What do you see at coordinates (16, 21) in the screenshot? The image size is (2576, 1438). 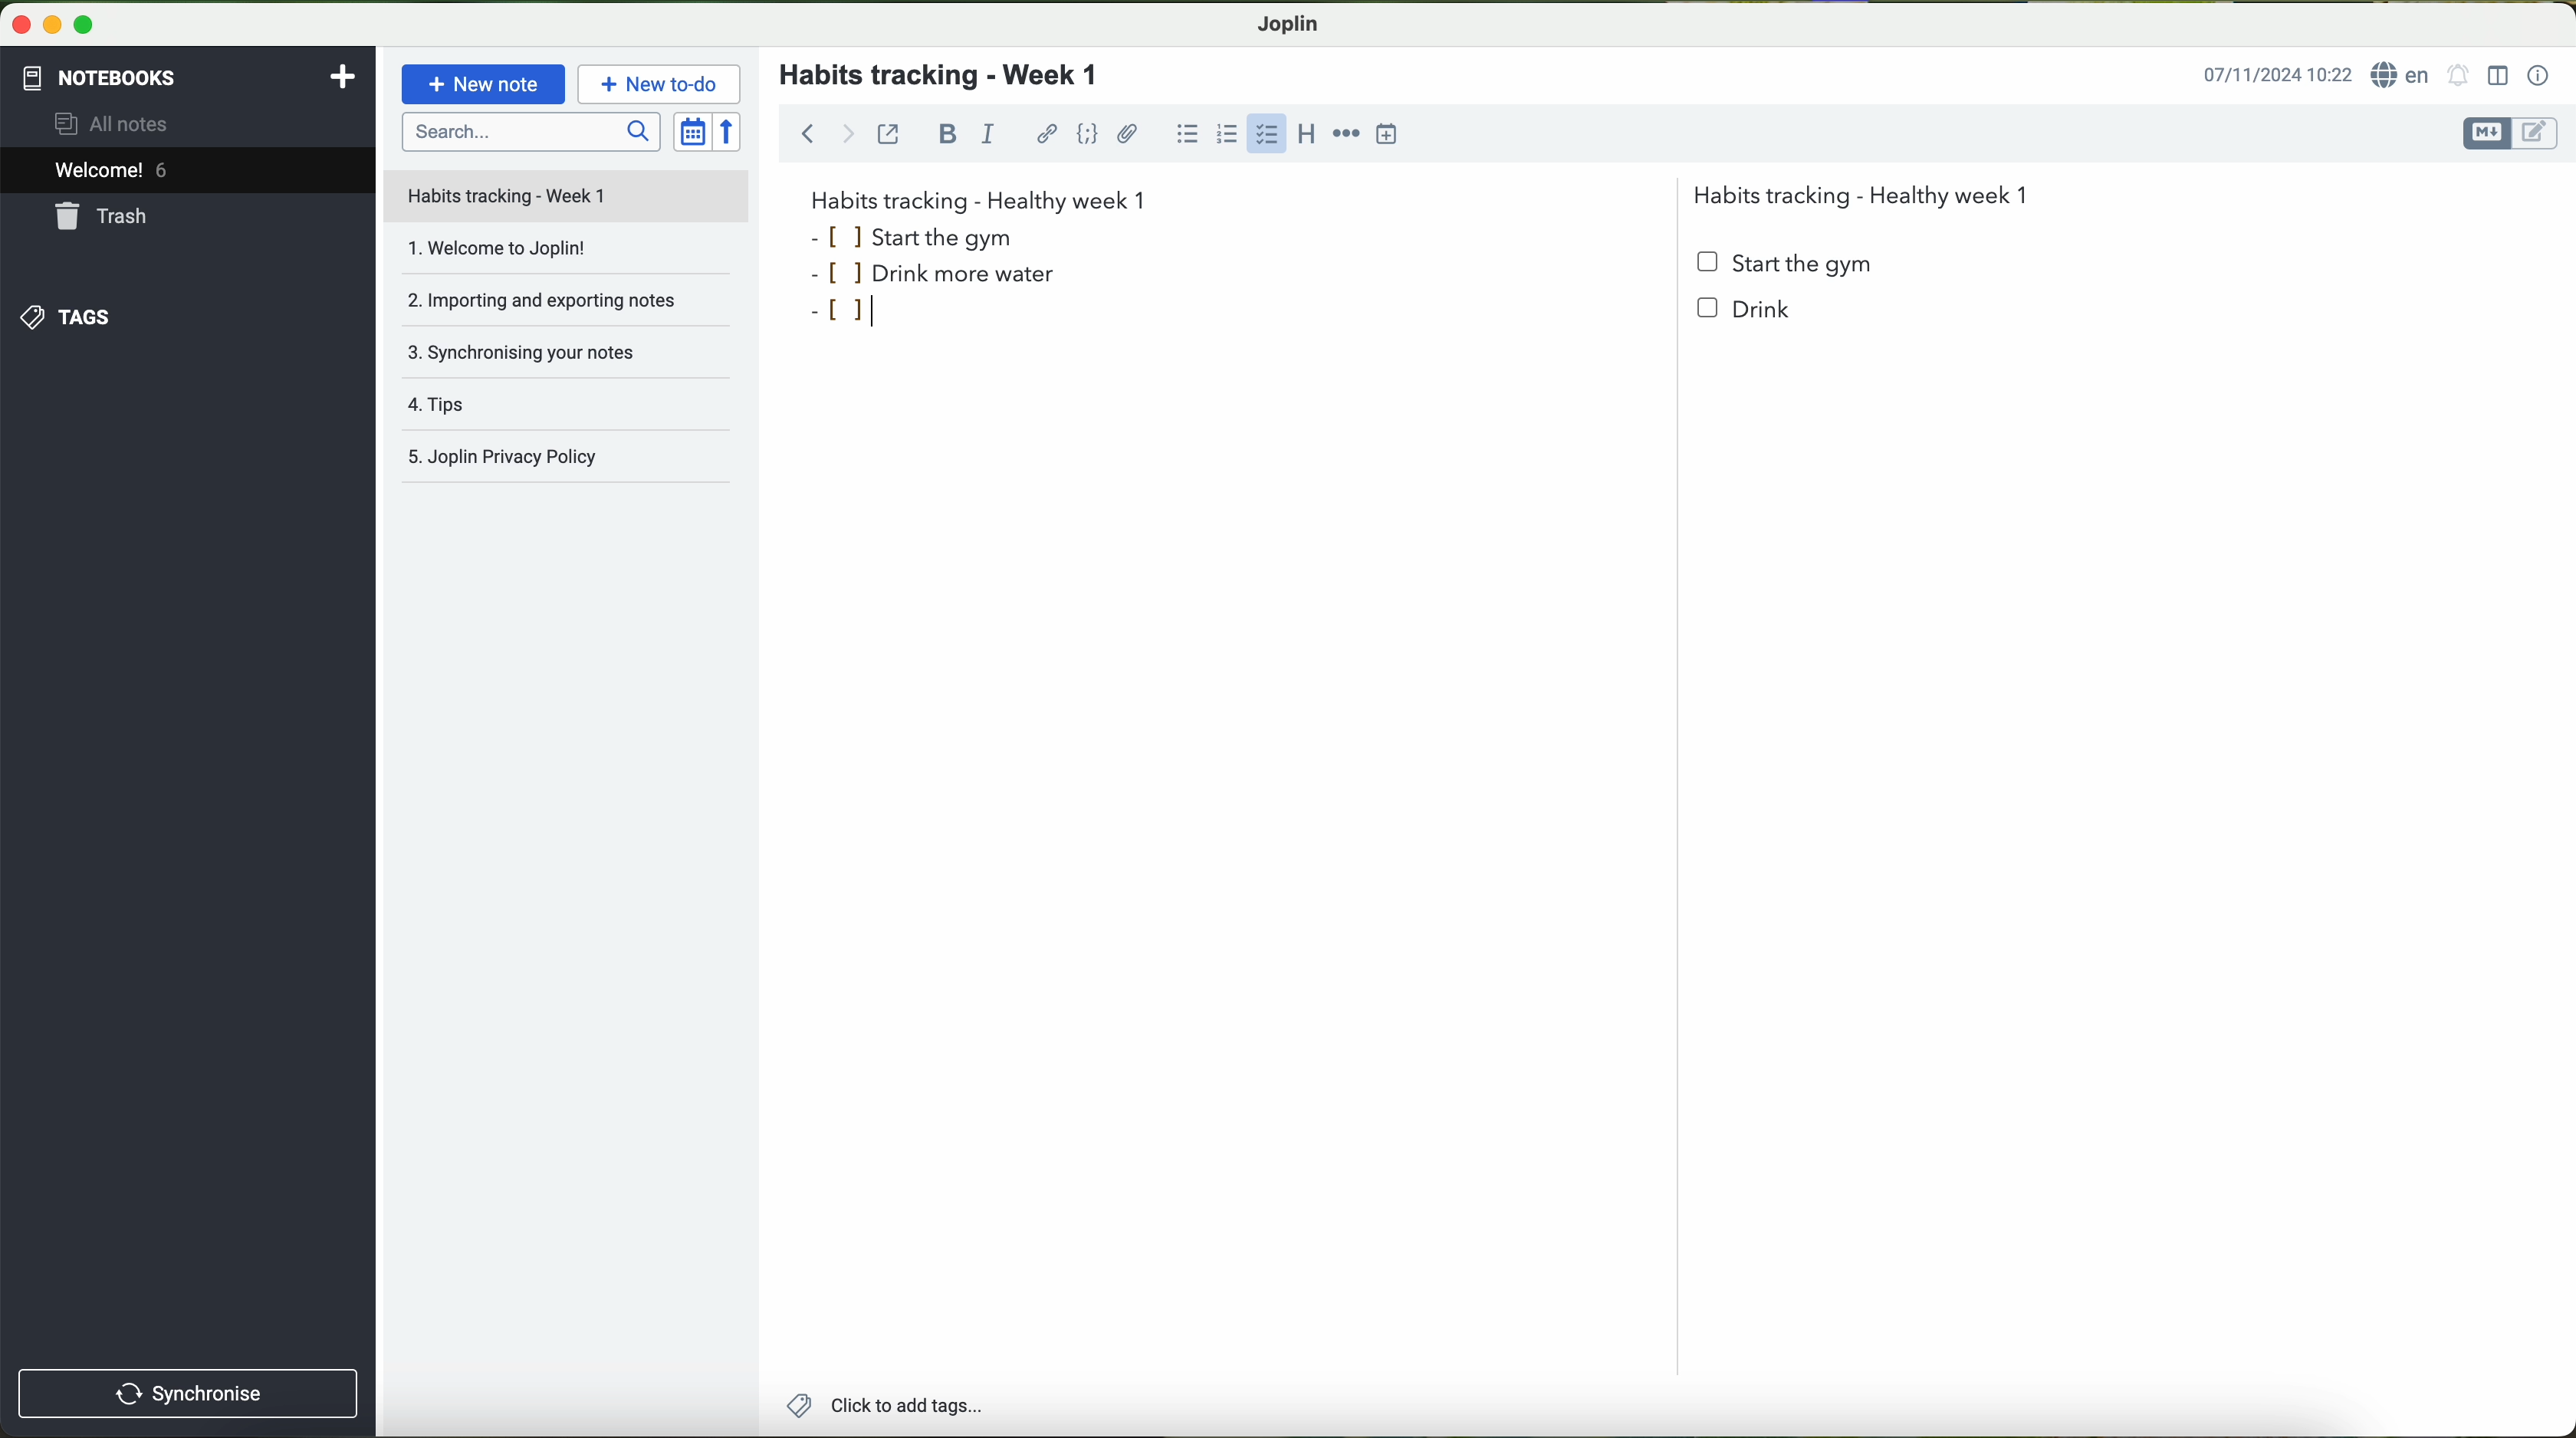 I see `close` at bounding box center [16, 21].